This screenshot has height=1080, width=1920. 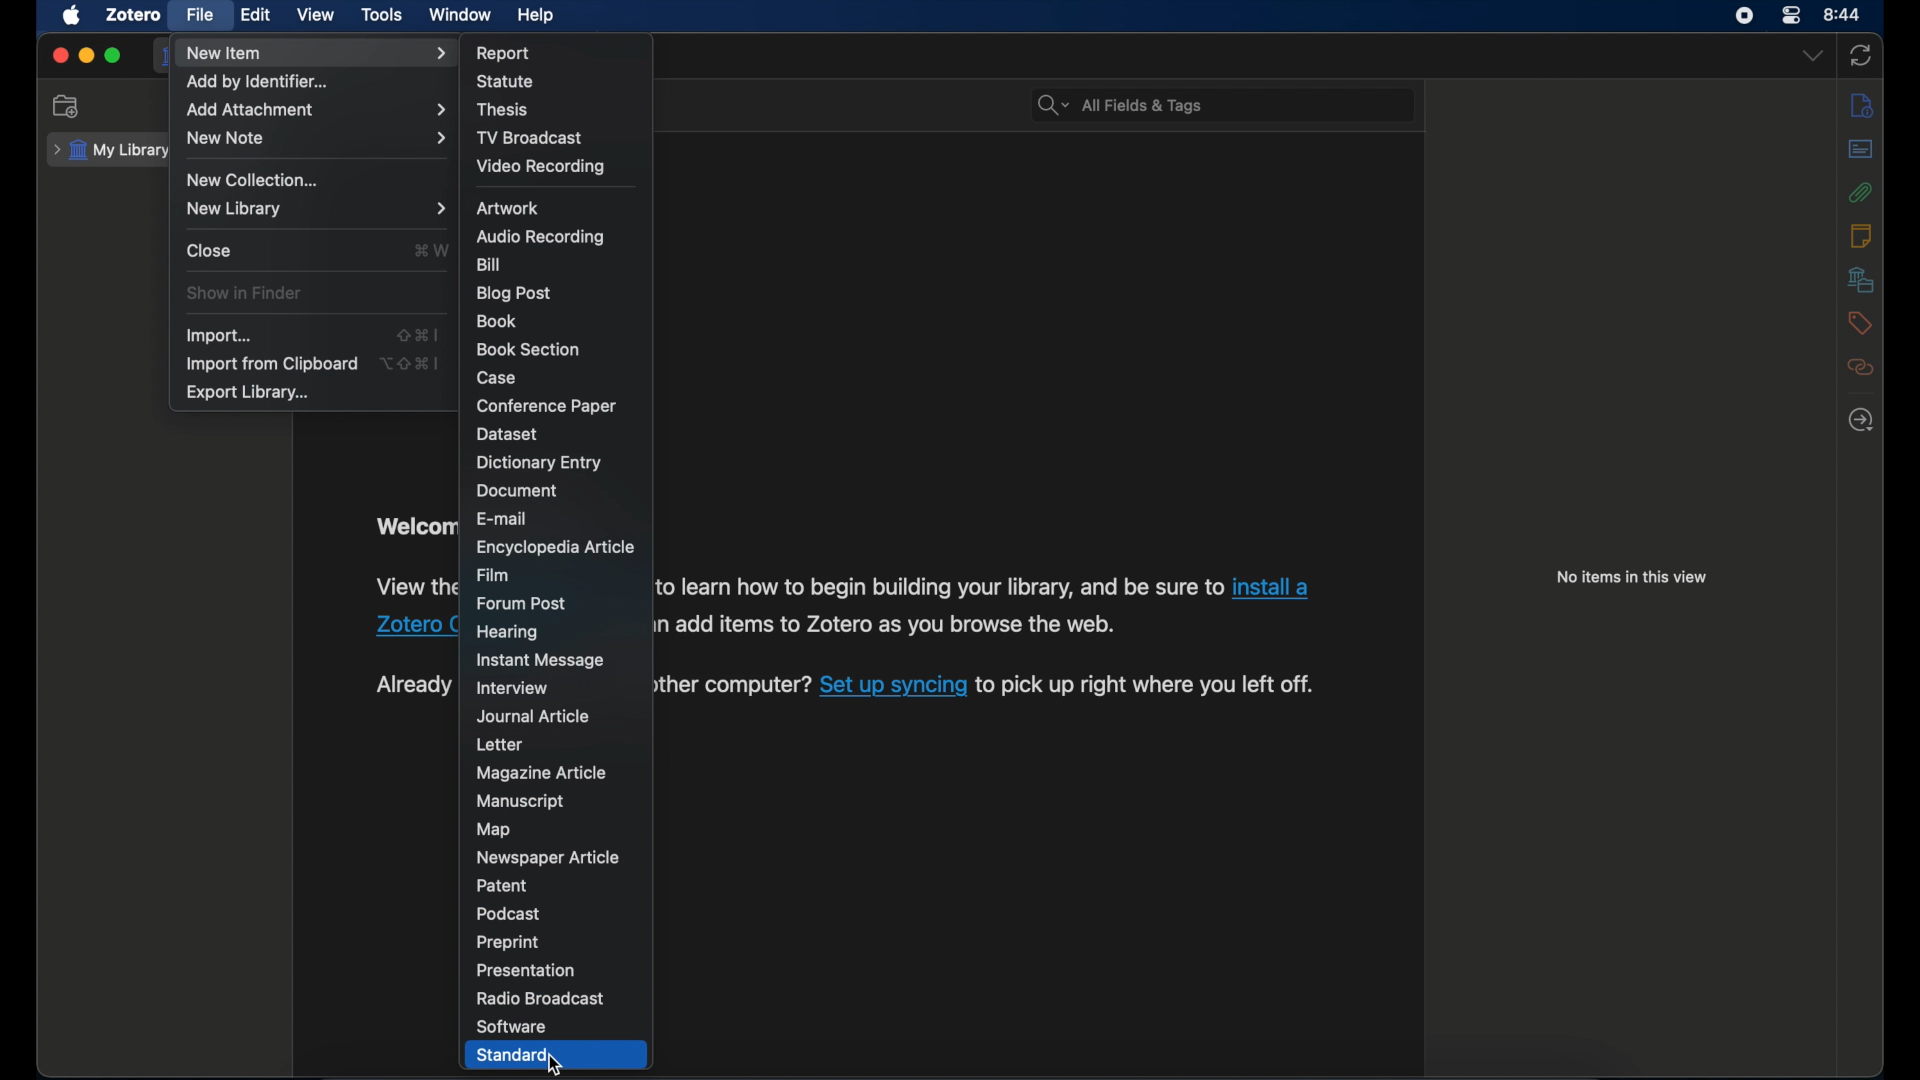 I want to click on attachments, so click(x=1861, y=192).